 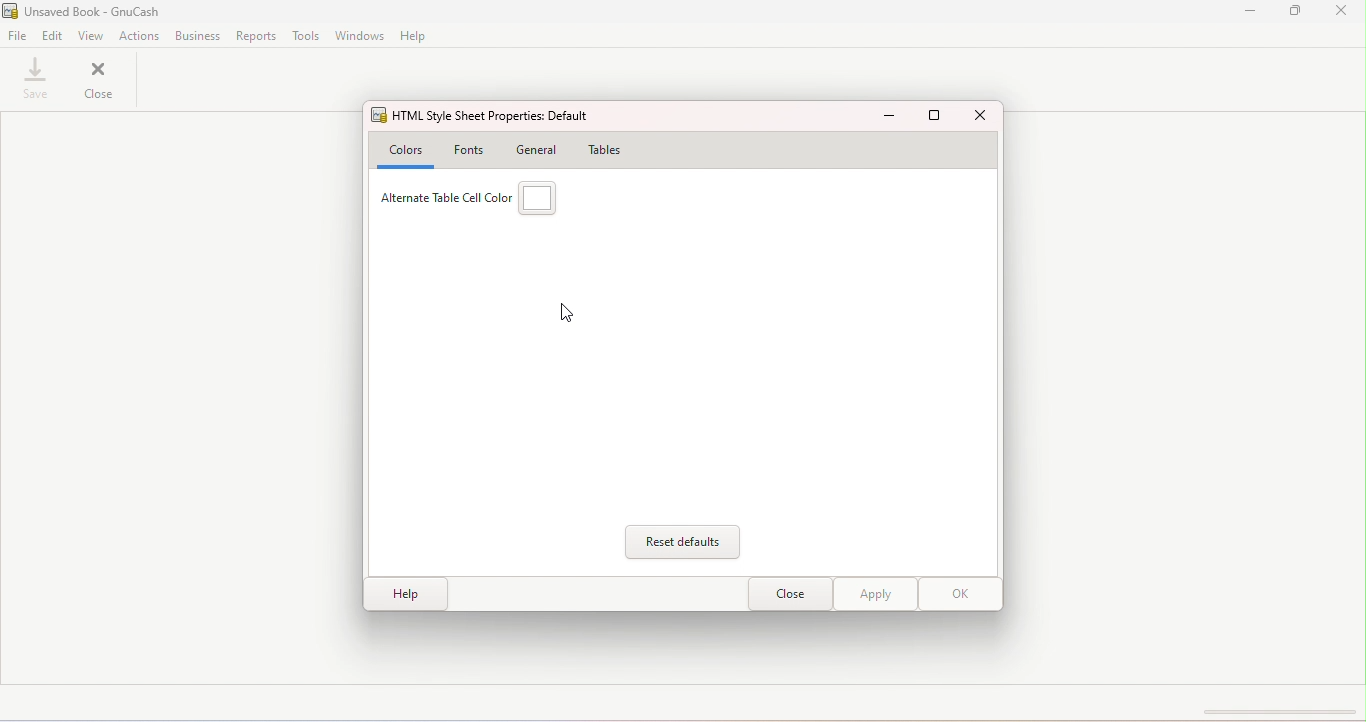 What do you see at coordinates (363, 36) in the screenshot?
I see `Windows` at bounding box center [363, 36].